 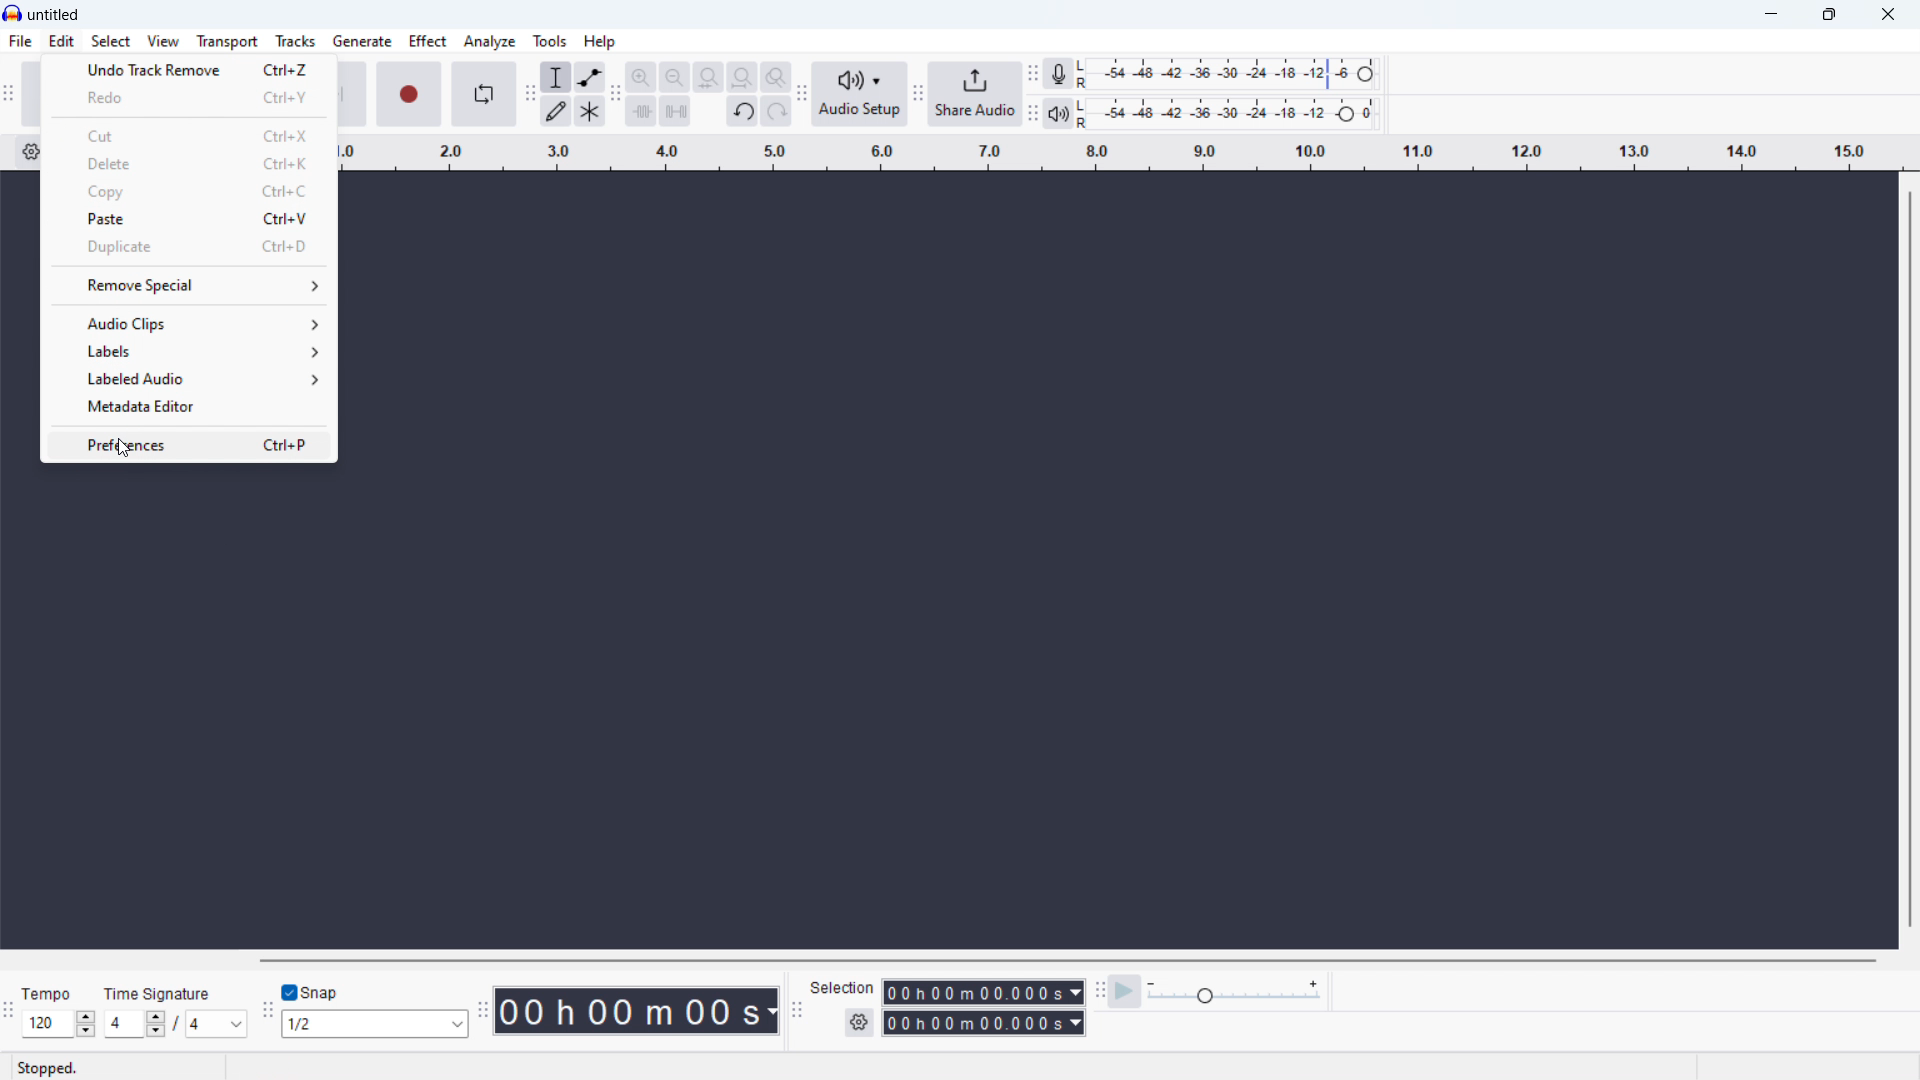 I want to click on snapping toolbar, so click(x=265, y=1013).